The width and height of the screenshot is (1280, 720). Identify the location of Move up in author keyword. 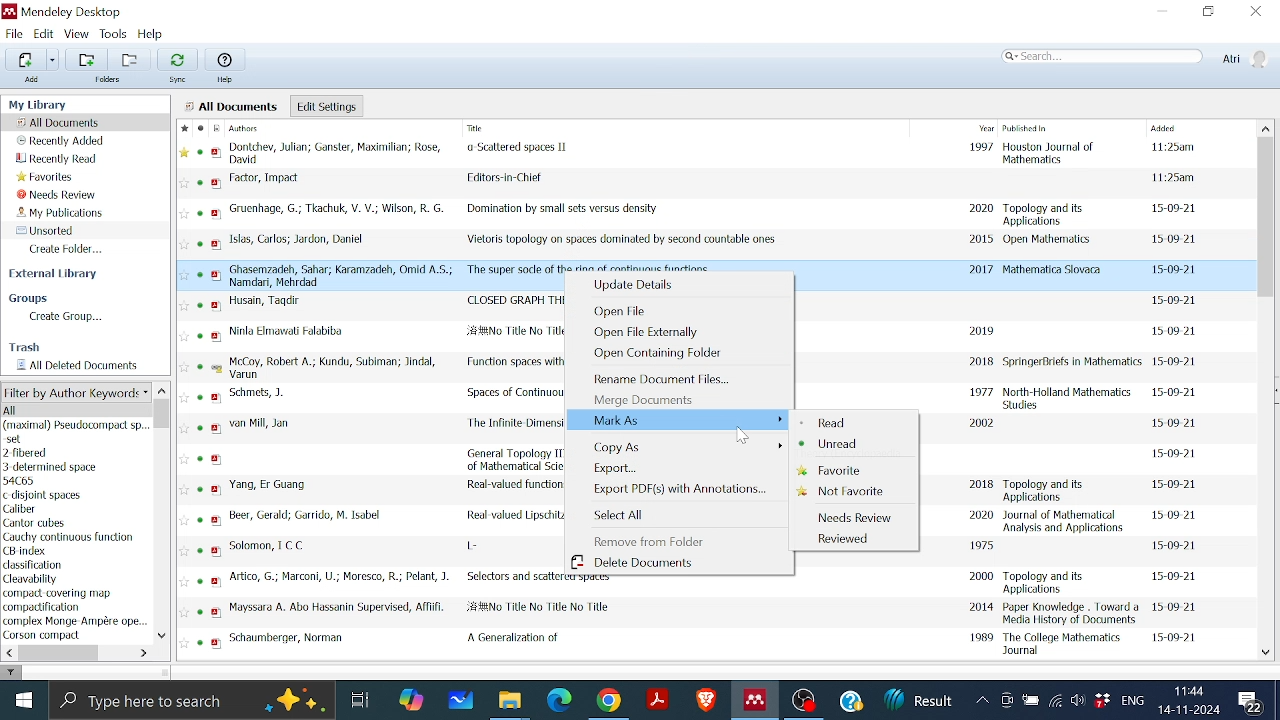
(163, 390).